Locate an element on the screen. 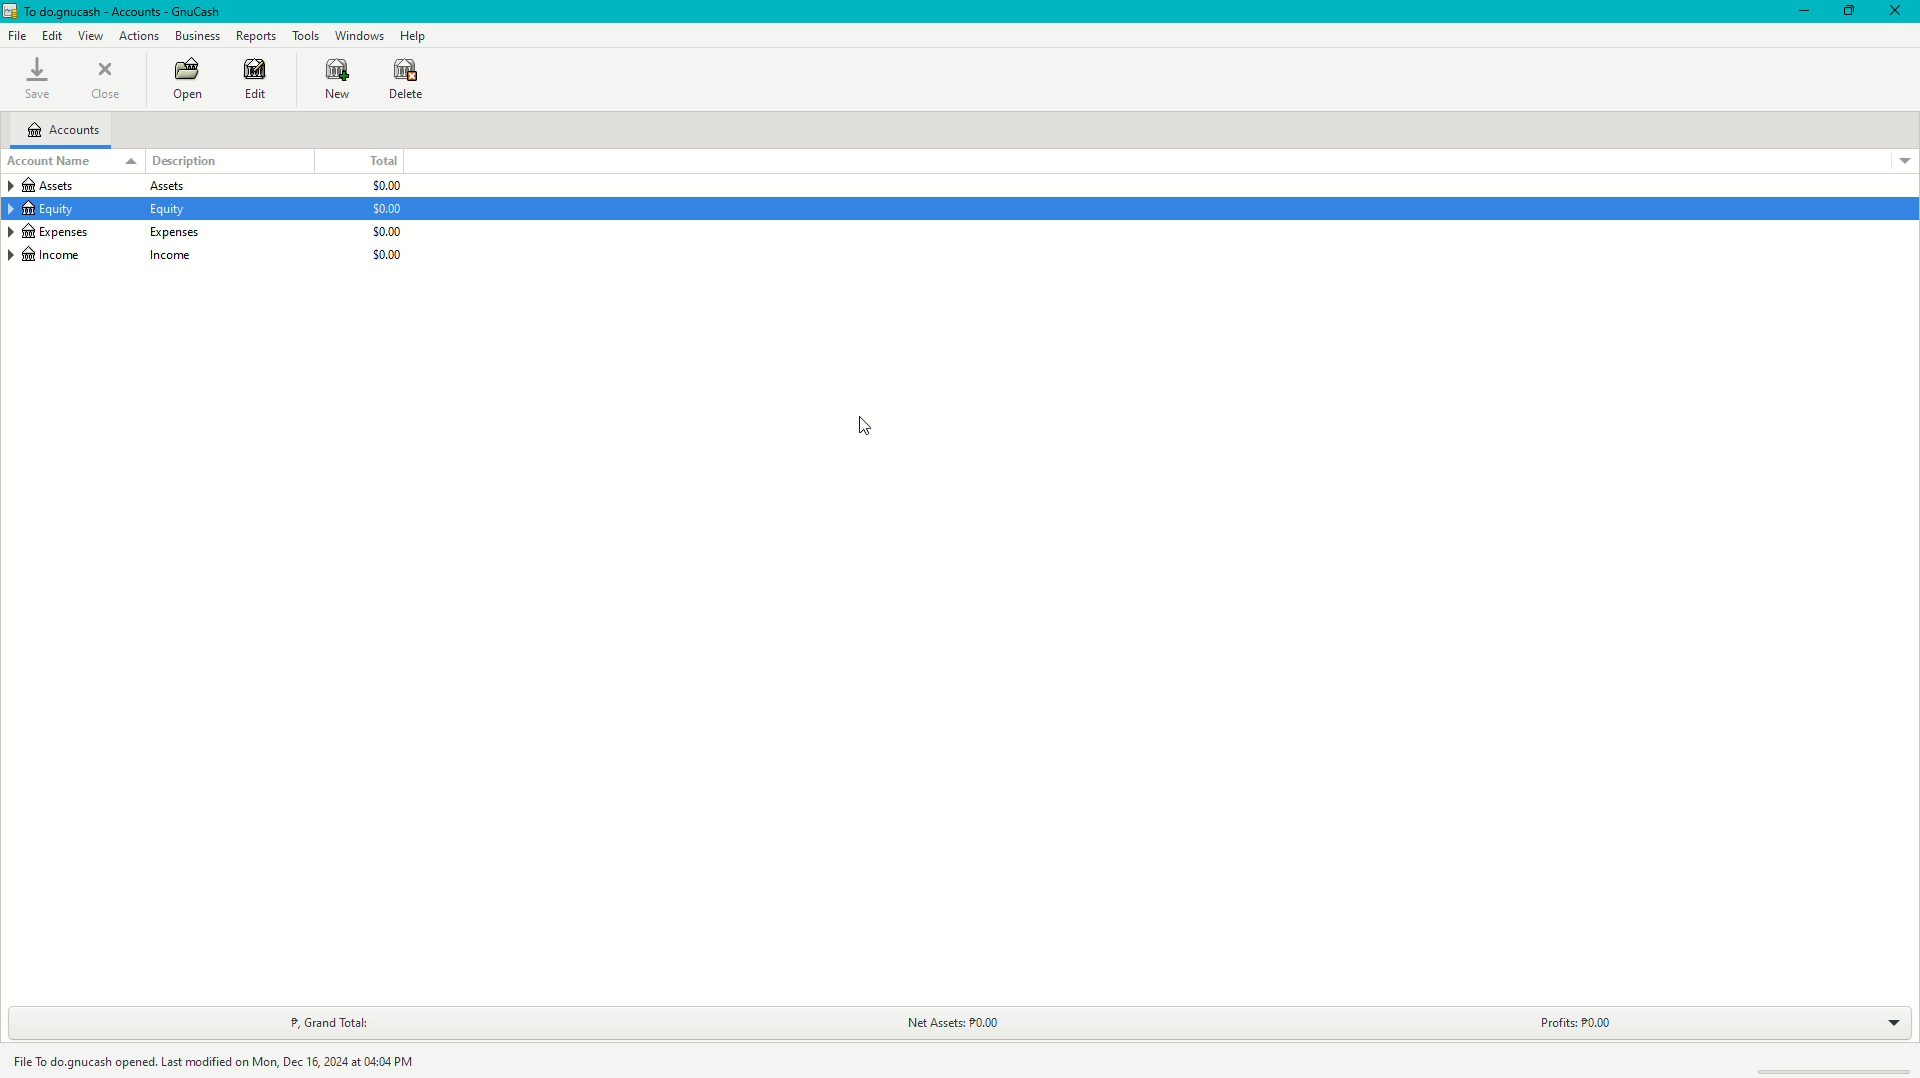 This screenshot has width=1920, height=1078. $0 is located at coordinates (387, 205).